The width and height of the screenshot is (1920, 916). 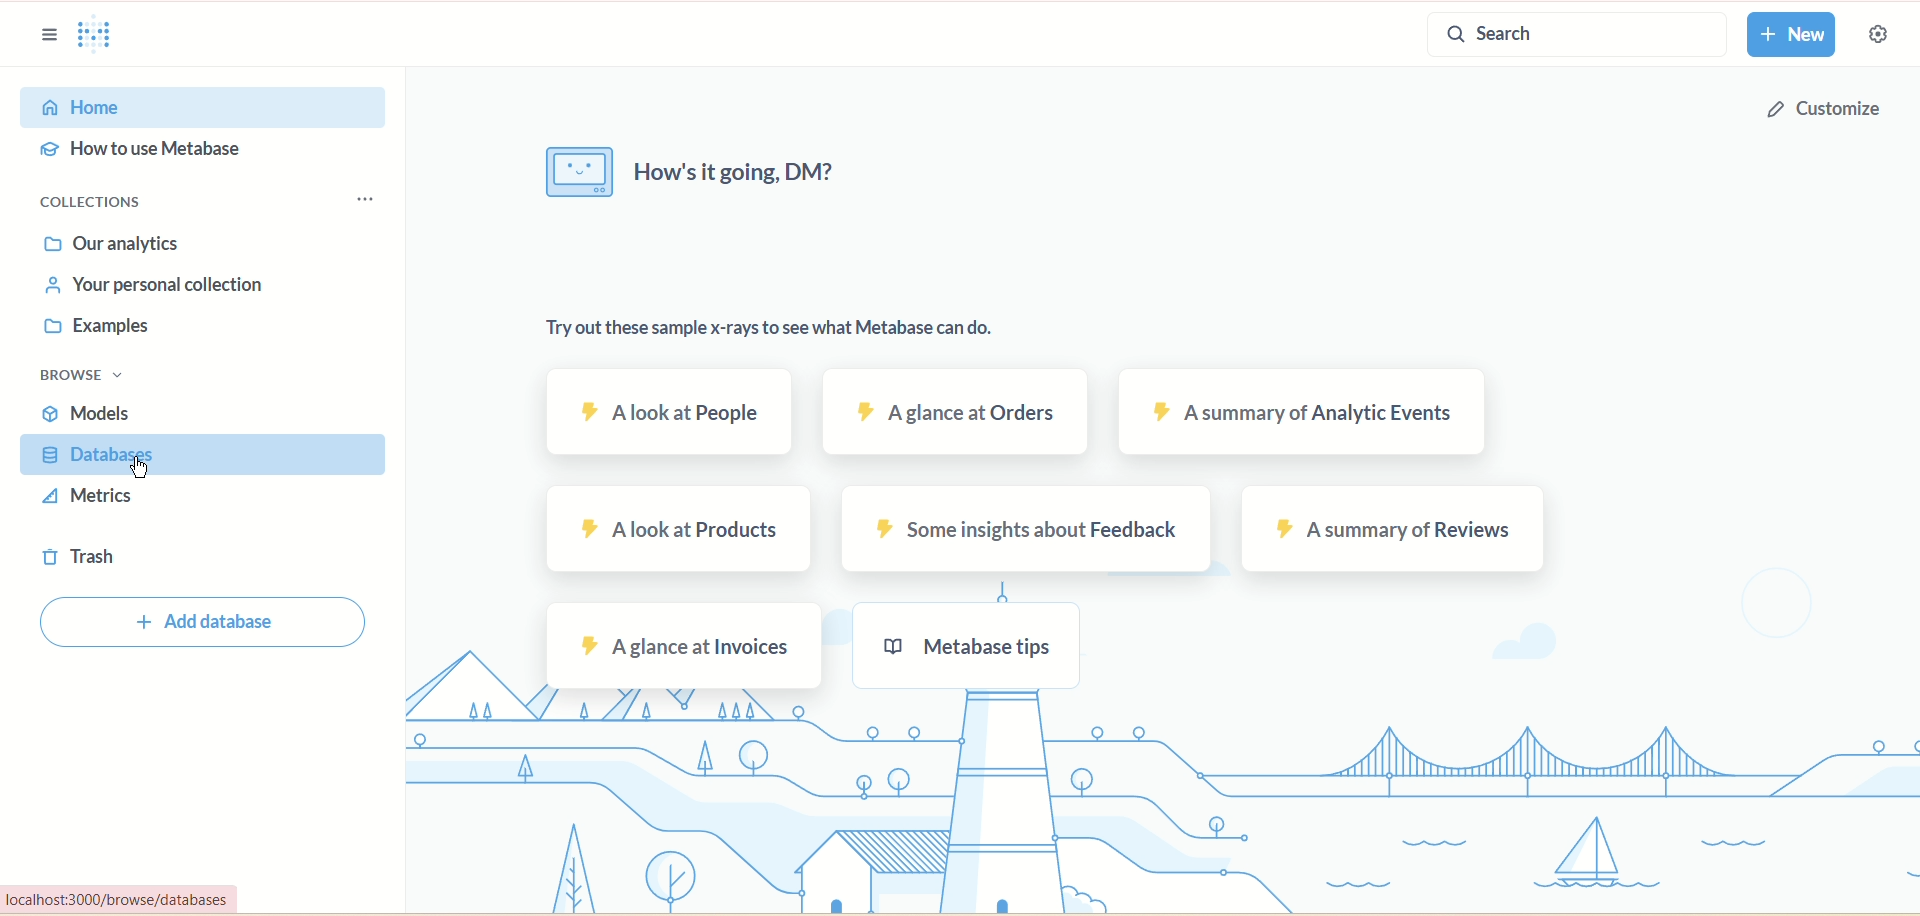 What do you see at coordinates (1304, 413) in the screenshot?
I see `a summary of analytic events` at bounding box center [1304, 413].